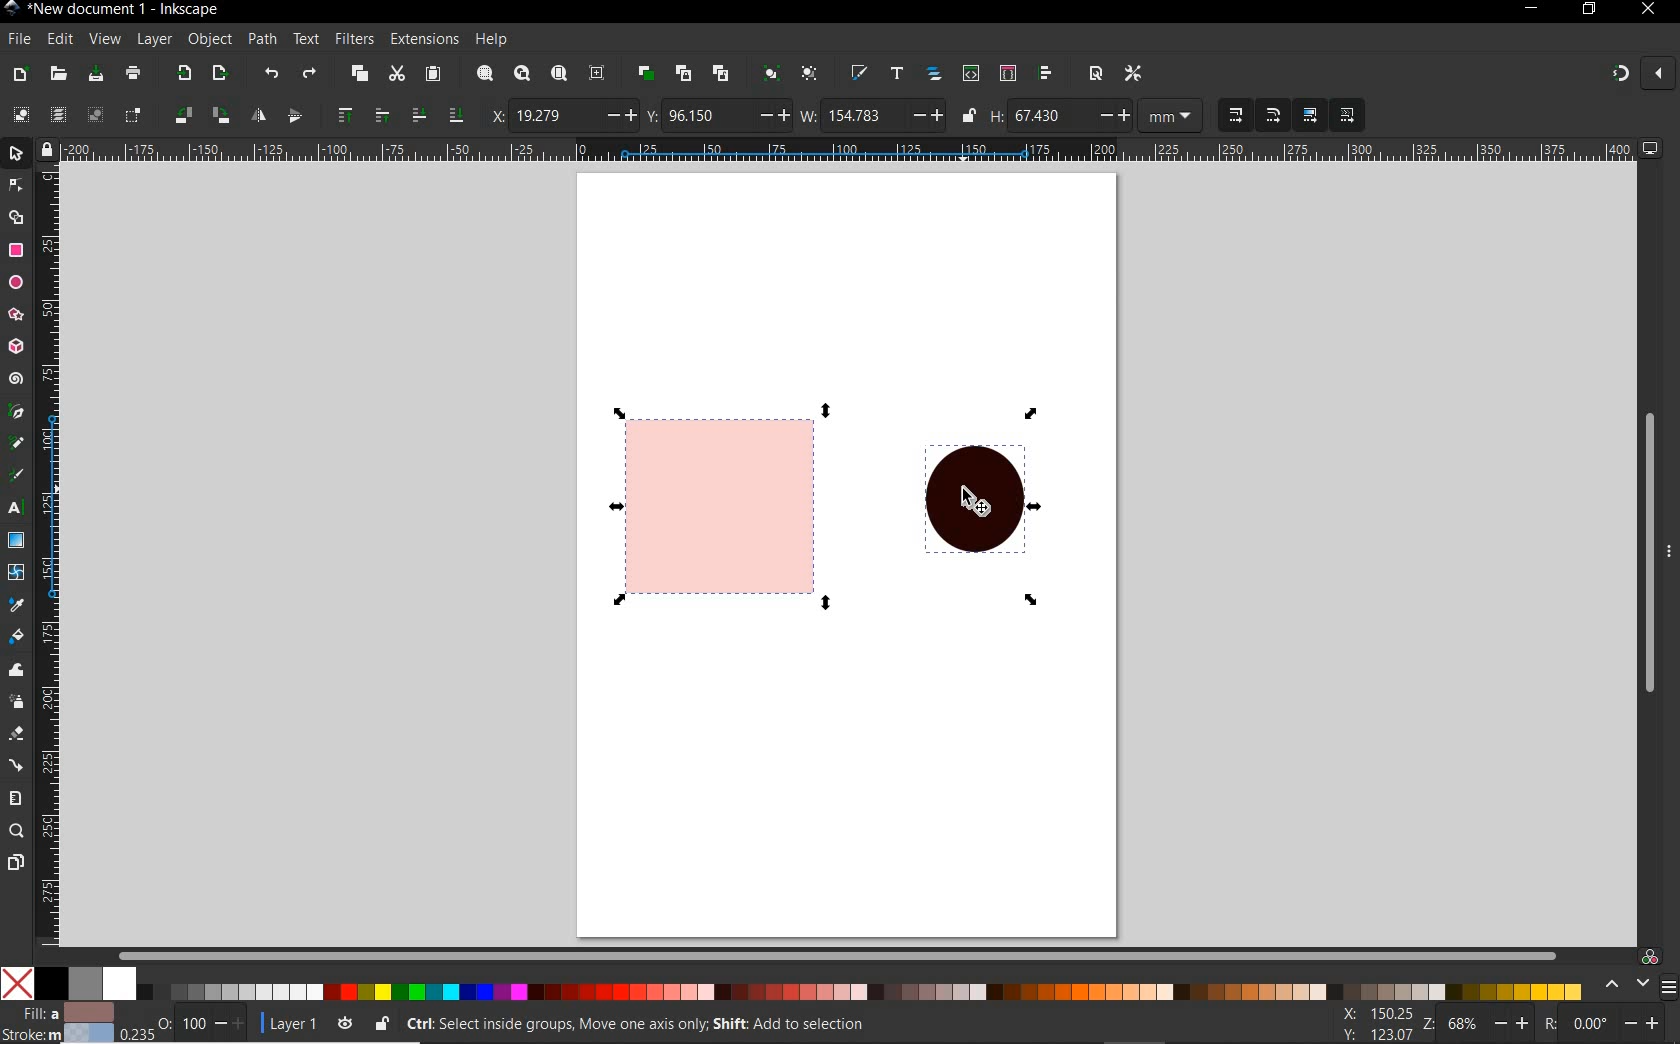 This screenshot has height=1044, width=1680. What do you see at coordinates (130, 10) in the screenshot?
I see `file name` at bounding box center [130, 10].